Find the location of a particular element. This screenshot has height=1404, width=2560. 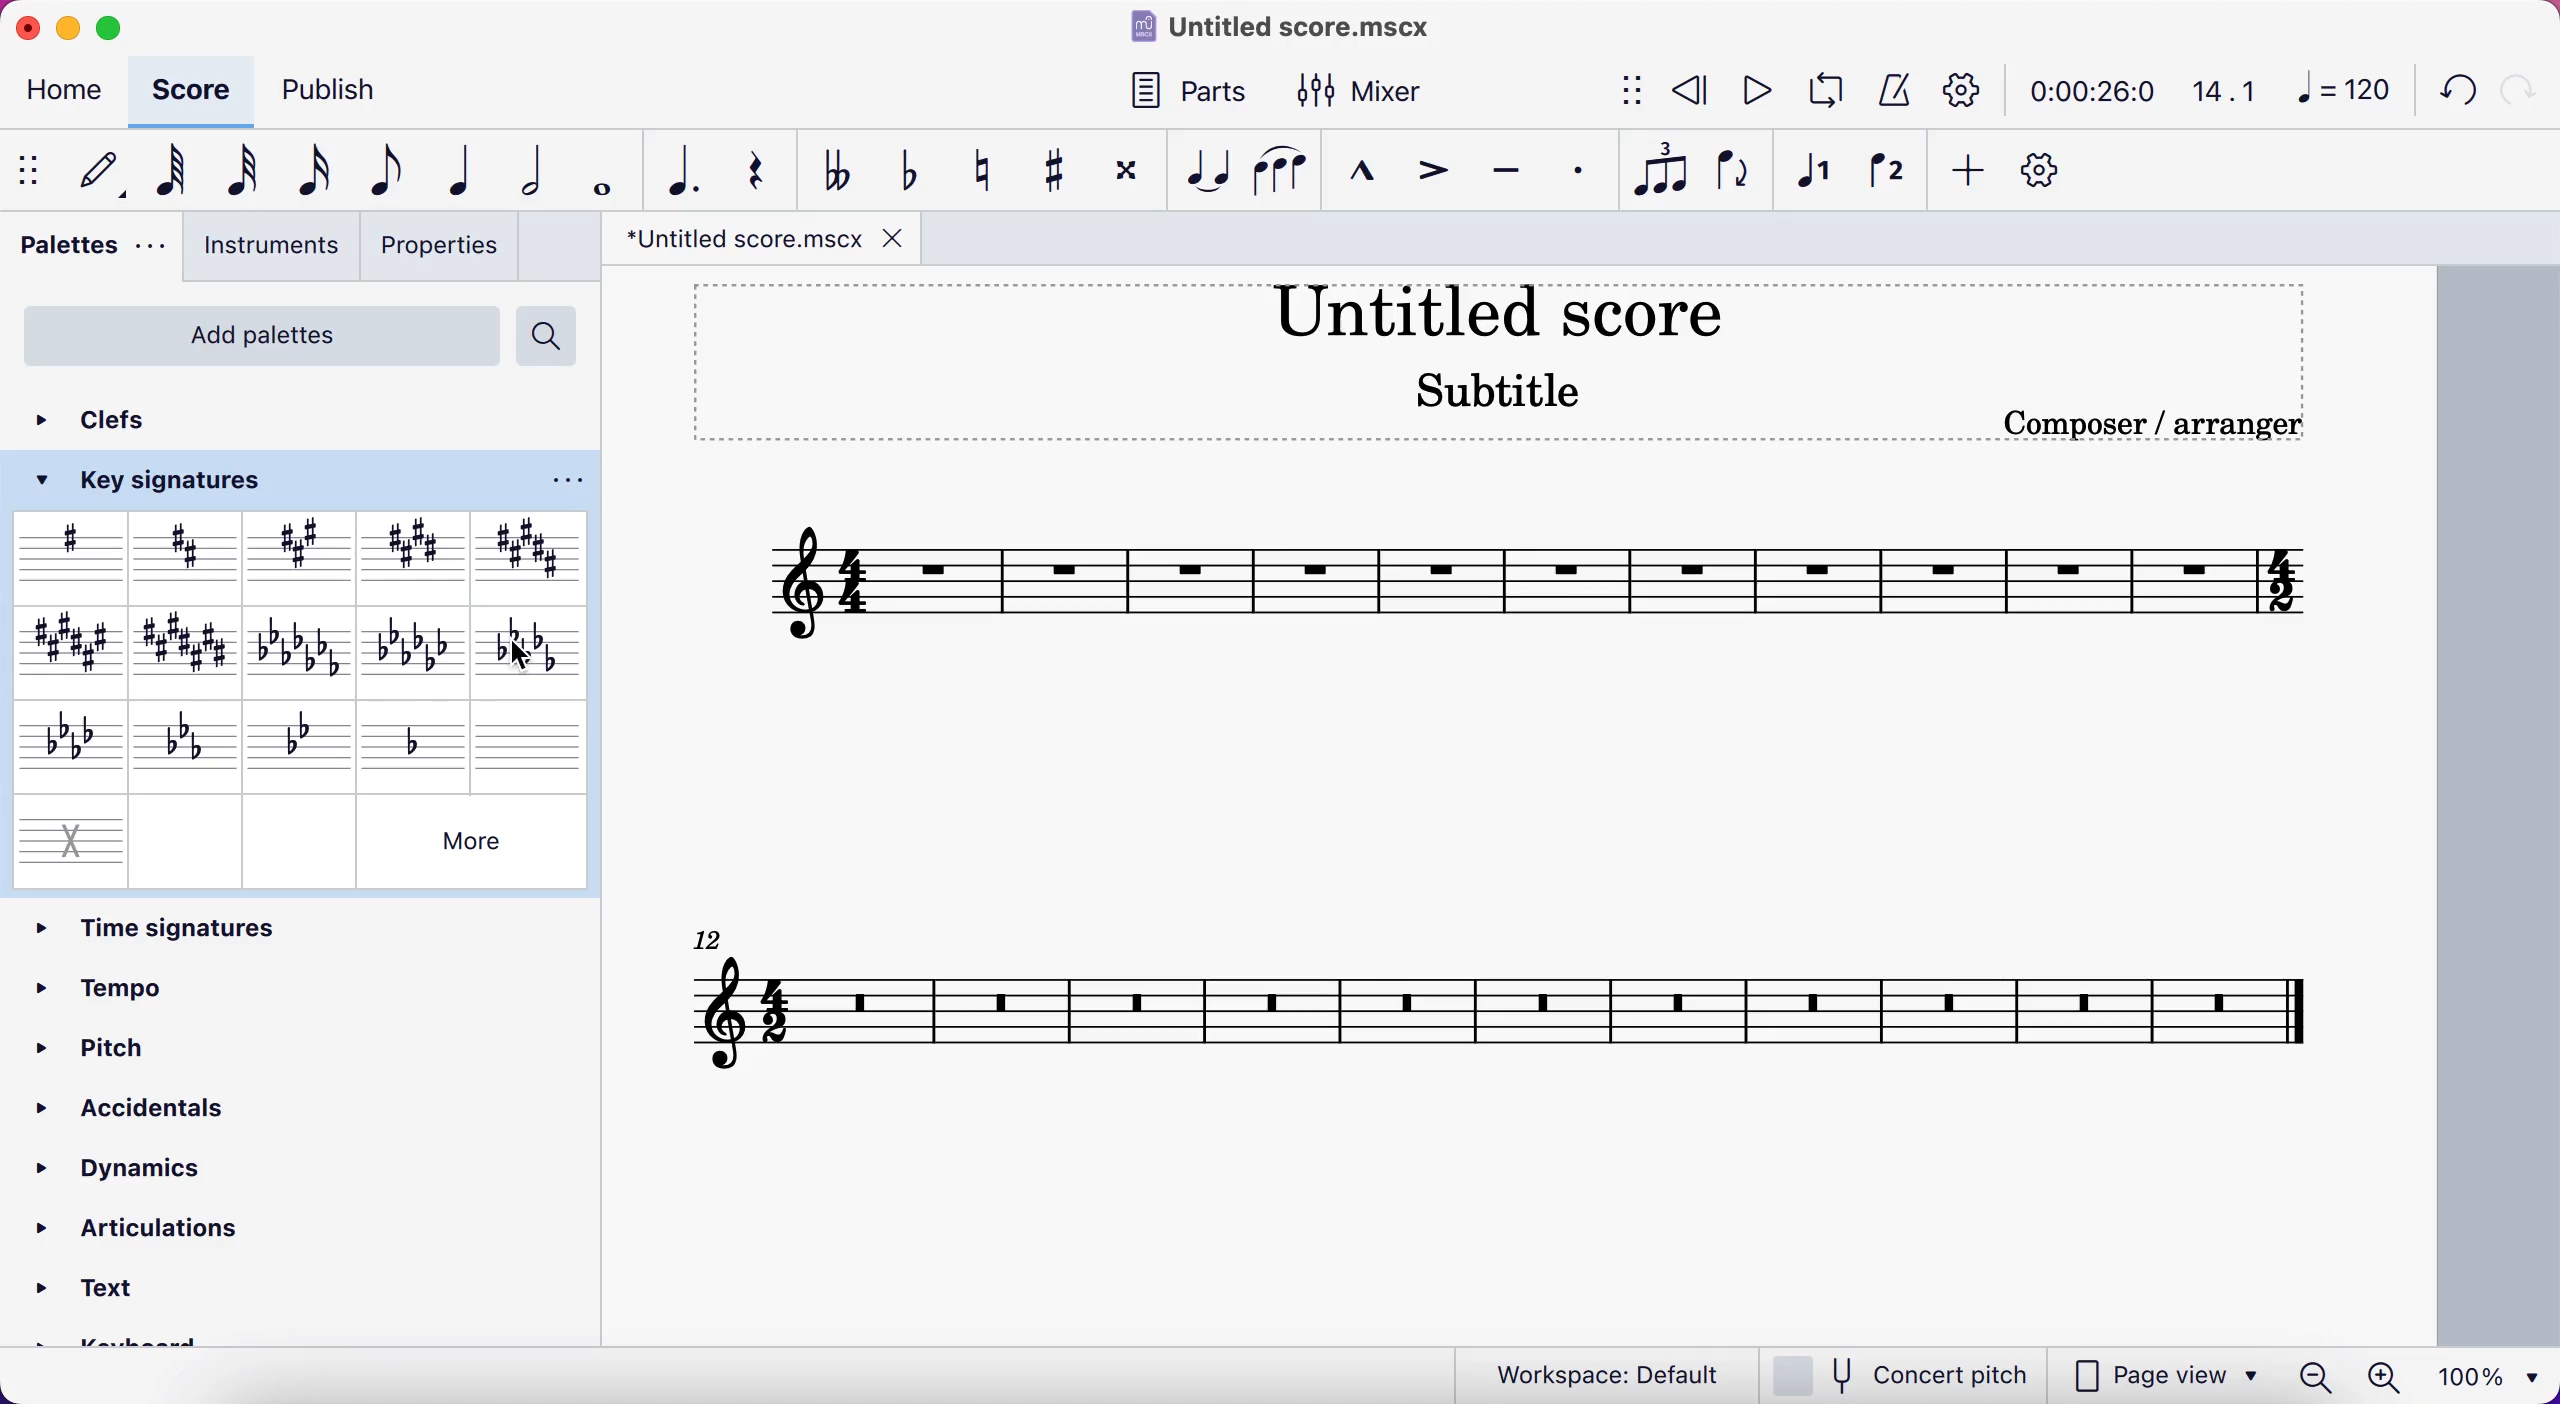

tempo is located at coordinates (187, 985).